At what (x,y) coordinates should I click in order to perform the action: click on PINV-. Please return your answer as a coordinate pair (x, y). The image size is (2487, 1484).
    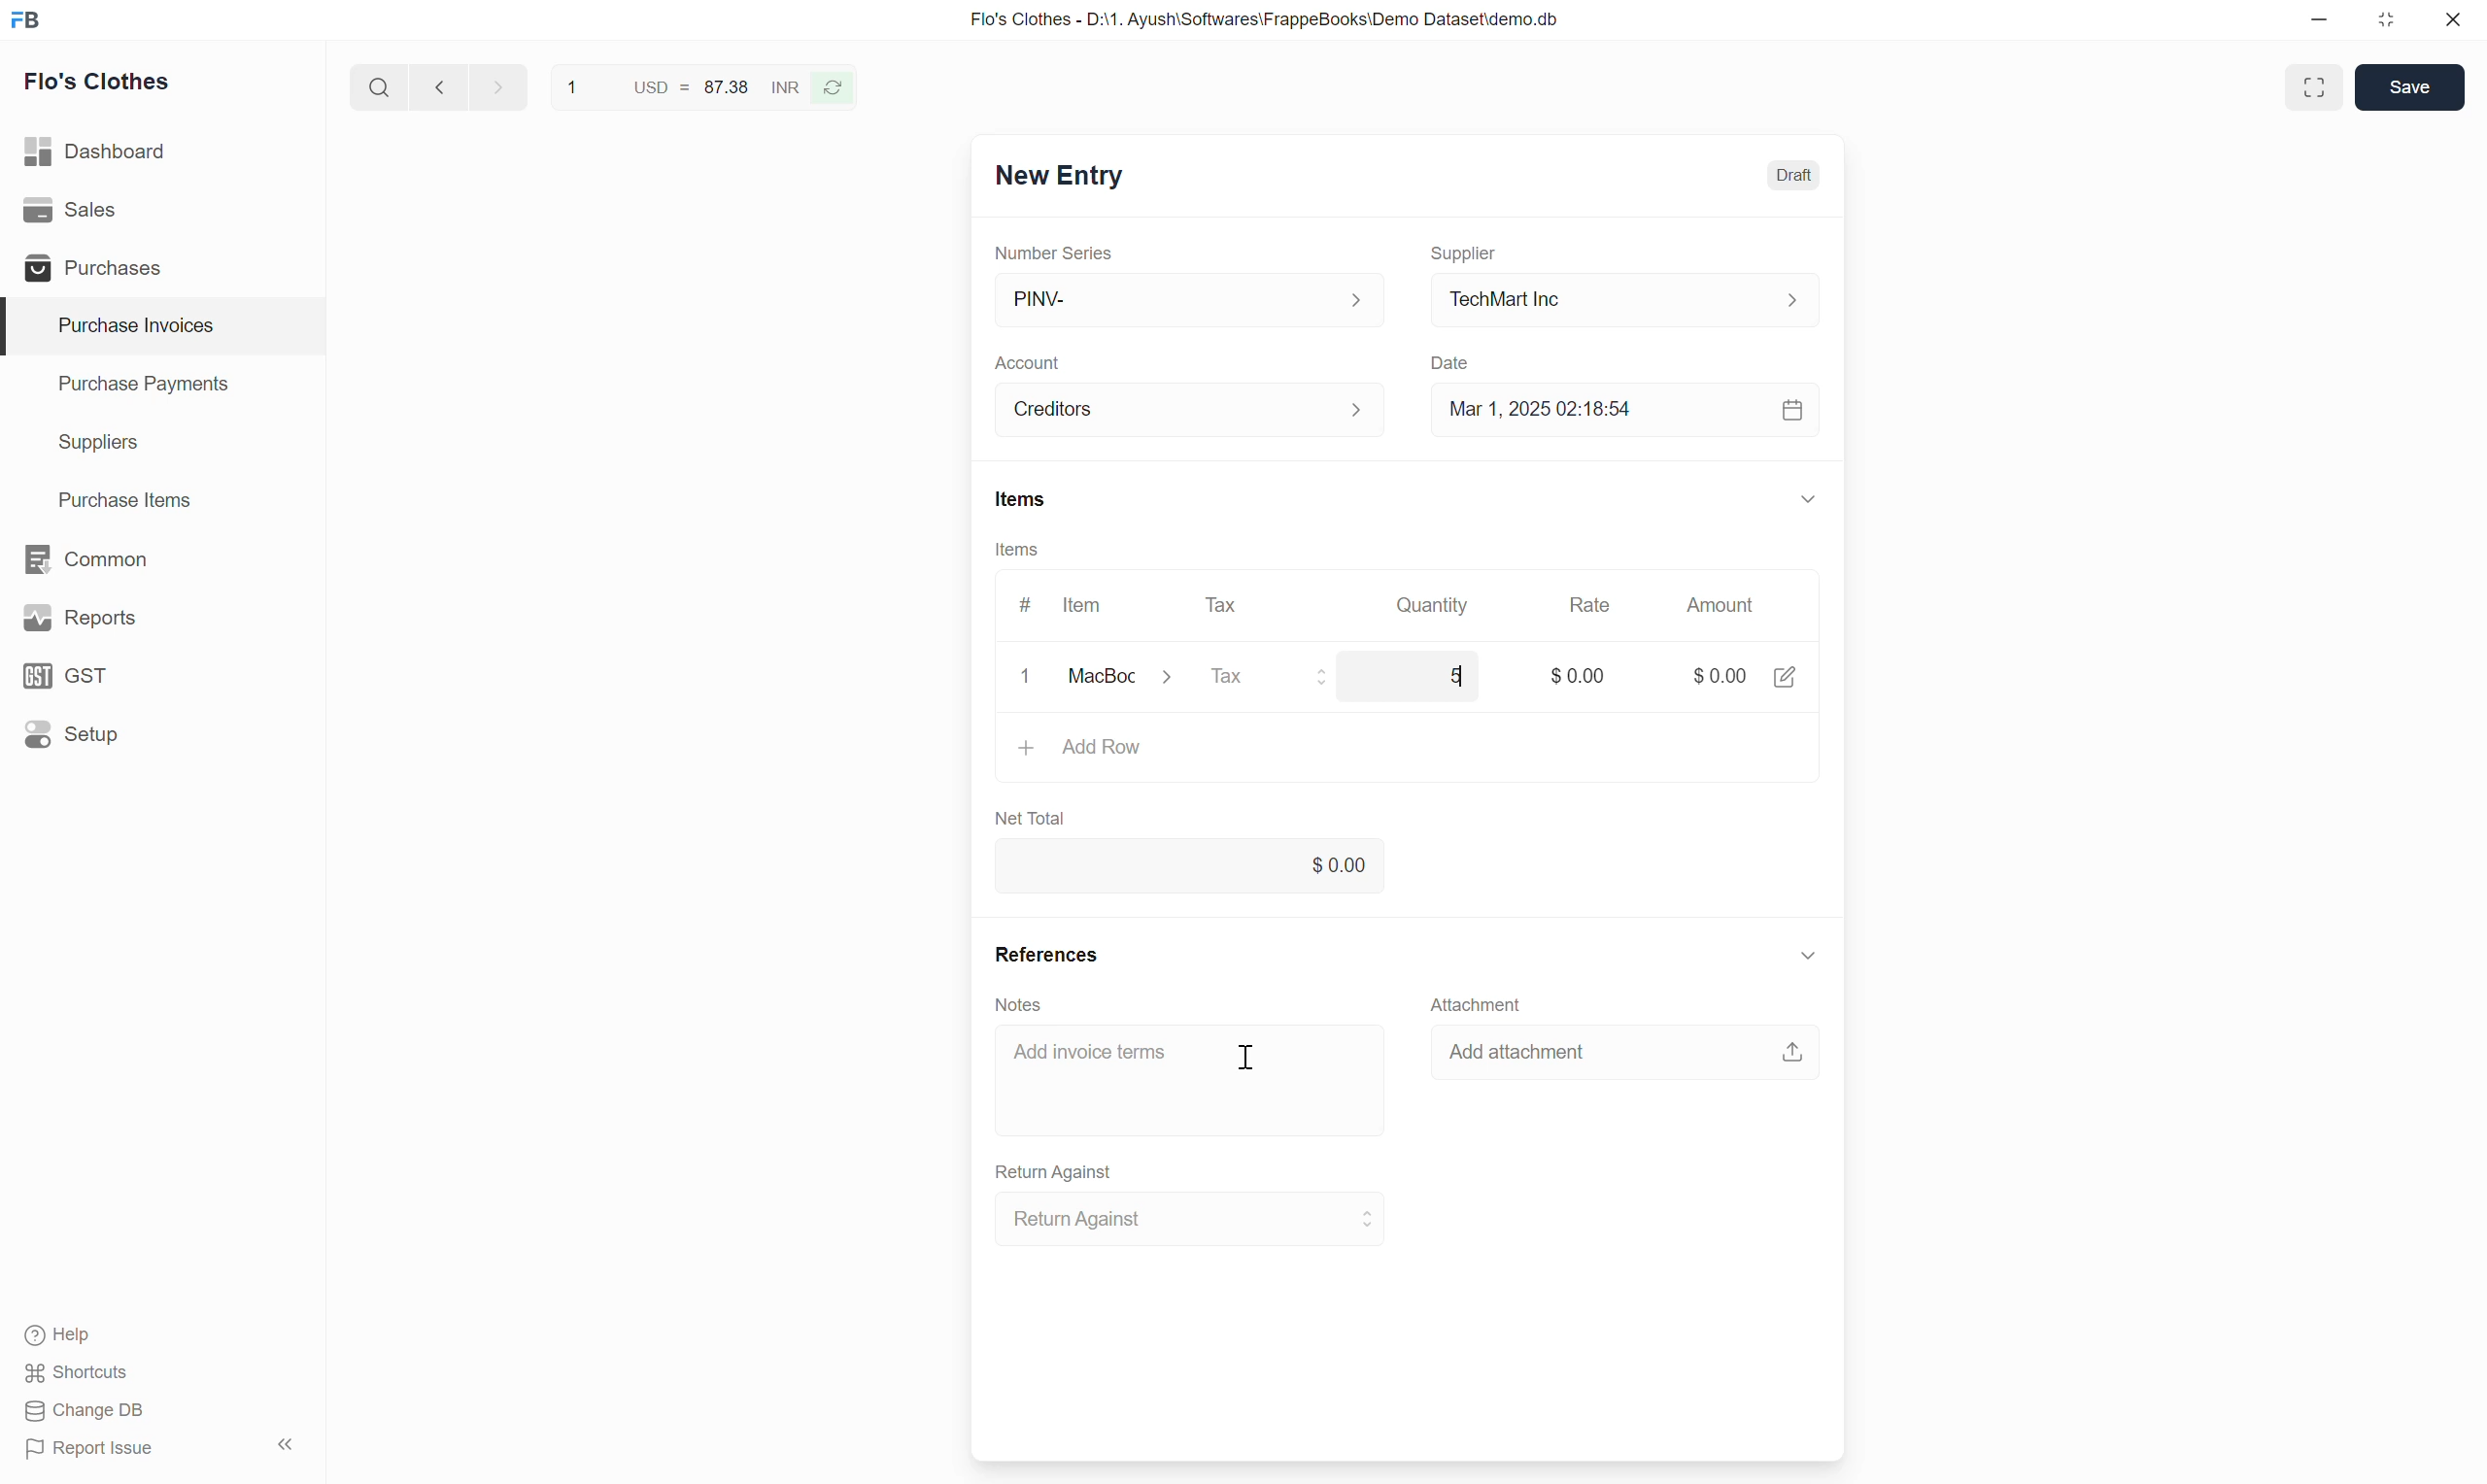
    Looking at the image, I should click on (1188, 301).